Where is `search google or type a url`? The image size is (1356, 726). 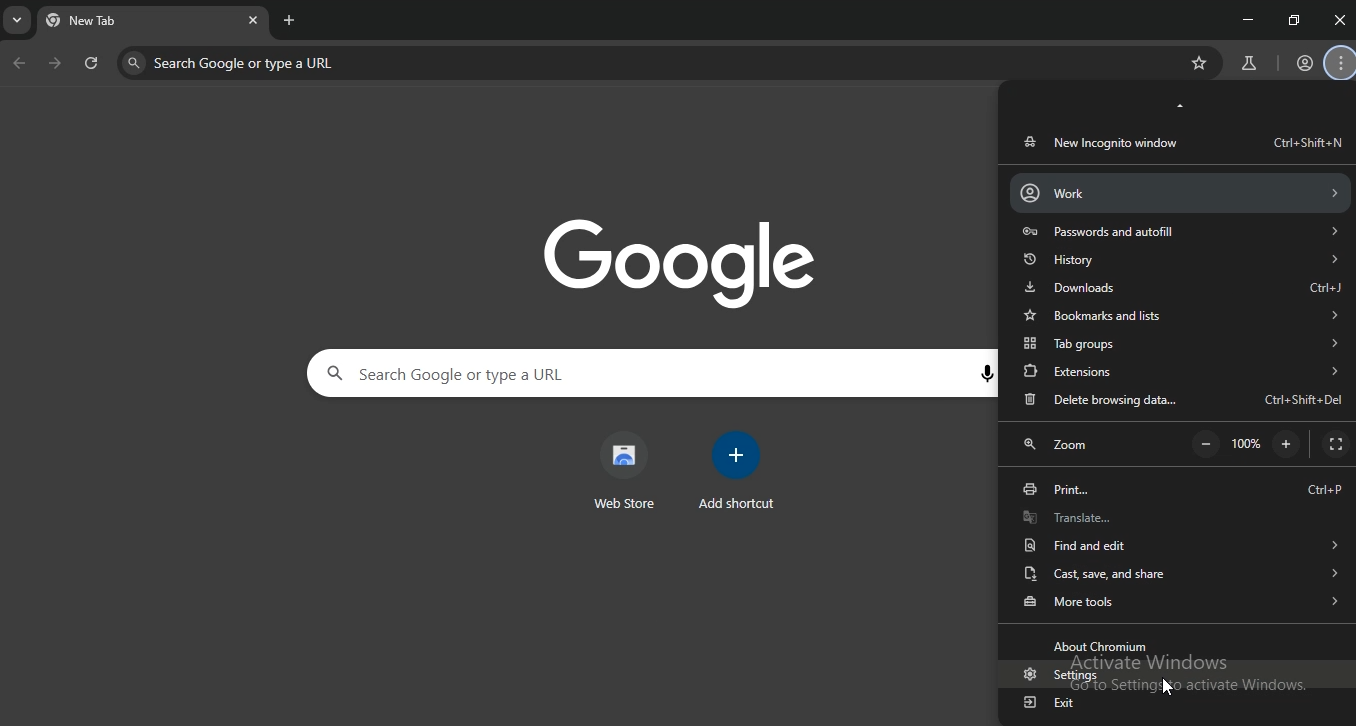
search google or type a url is located at coordinates (534, 374).